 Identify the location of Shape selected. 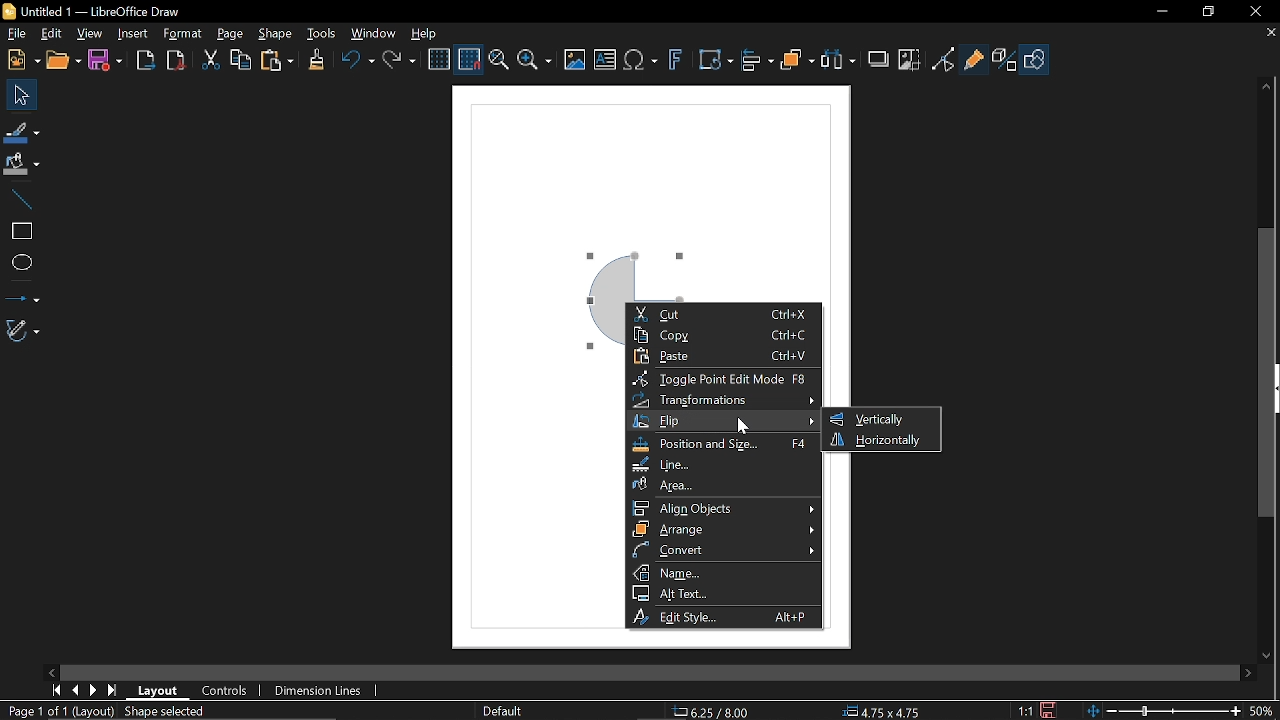
(180, 712).